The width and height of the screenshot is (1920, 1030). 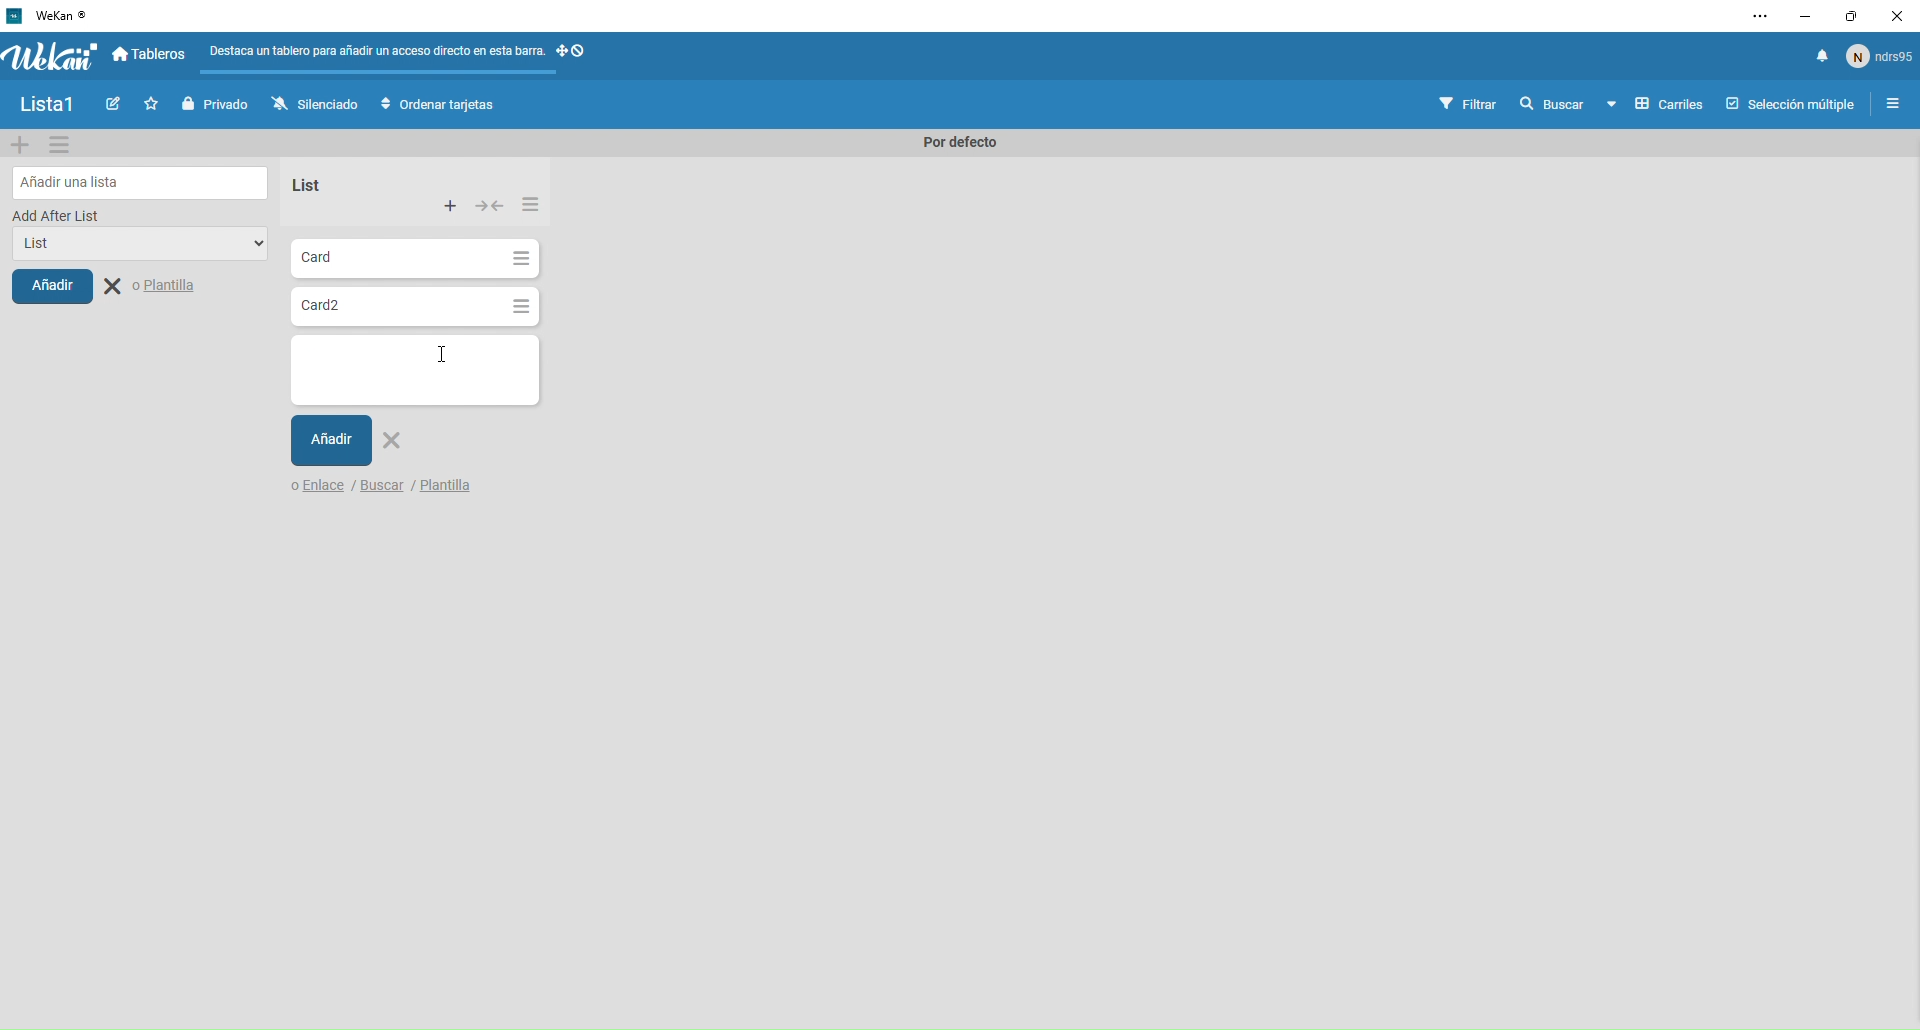 I want to click on cursor, so click(x=440, y=360).